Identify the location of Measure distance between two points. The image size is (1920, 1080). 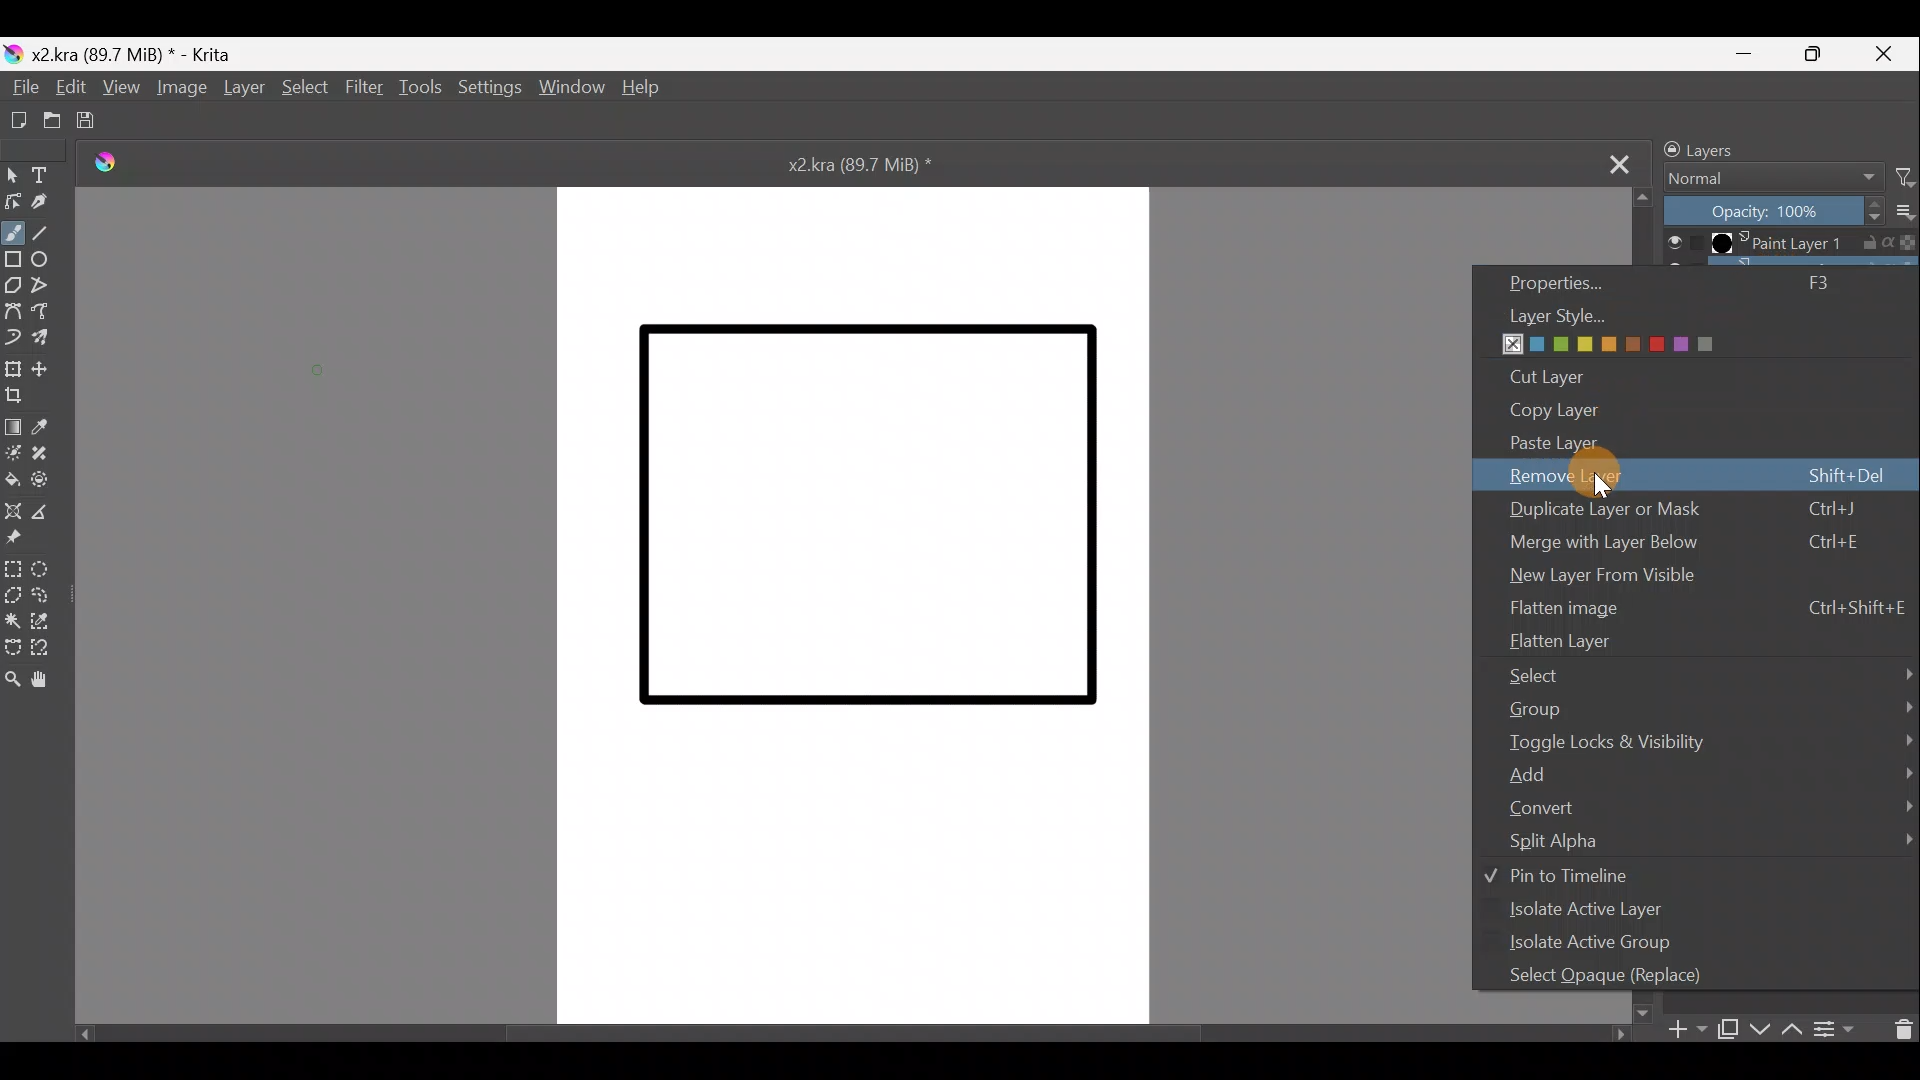
(56, 512).